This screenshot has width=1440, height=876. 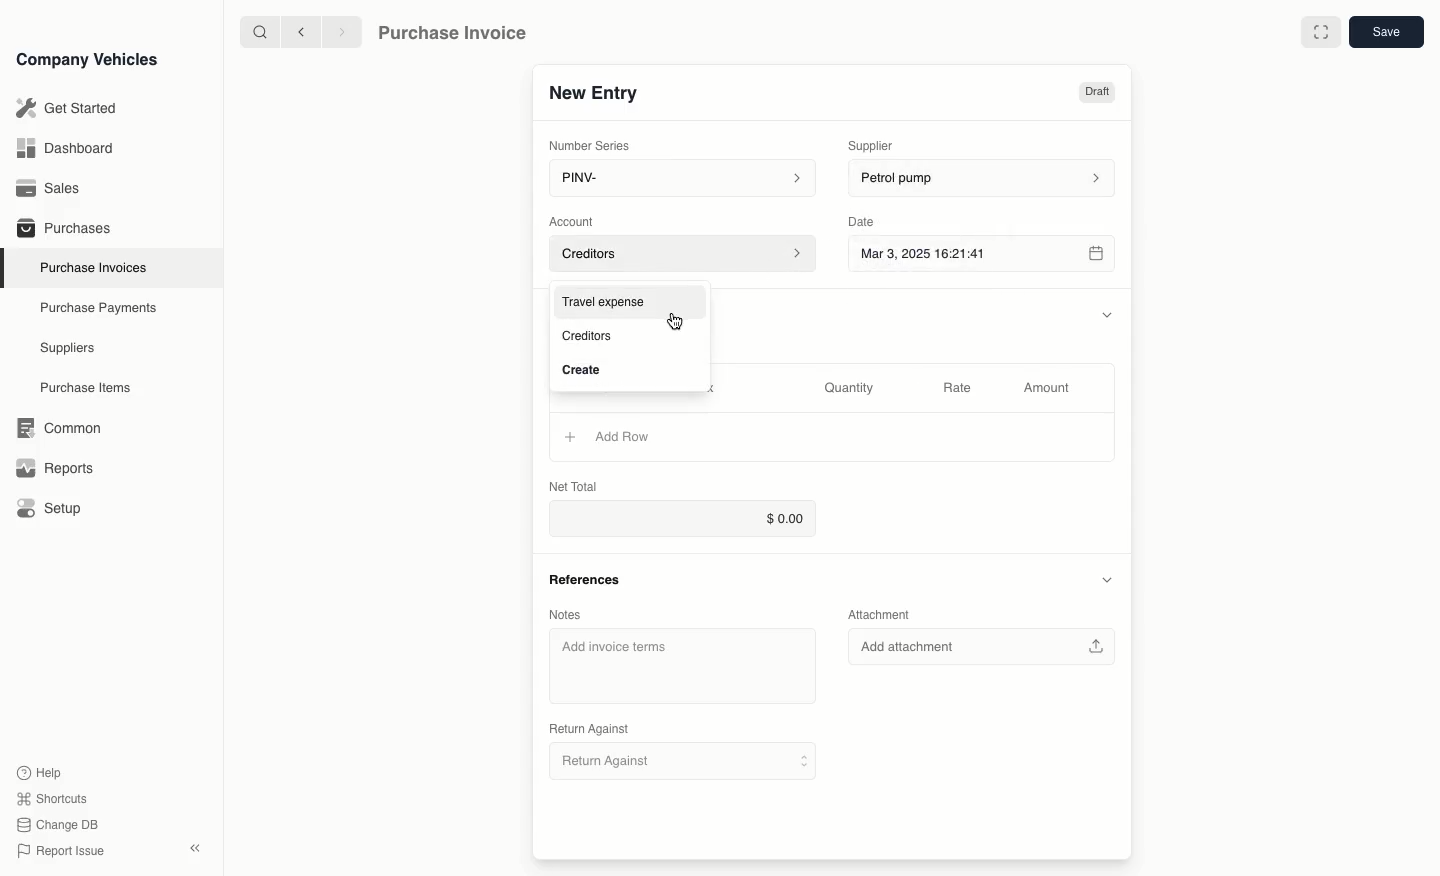 What do you see at coordinates (682, 761) in the screenshot?
I see `Return Against` at bounding box center [682, 761].